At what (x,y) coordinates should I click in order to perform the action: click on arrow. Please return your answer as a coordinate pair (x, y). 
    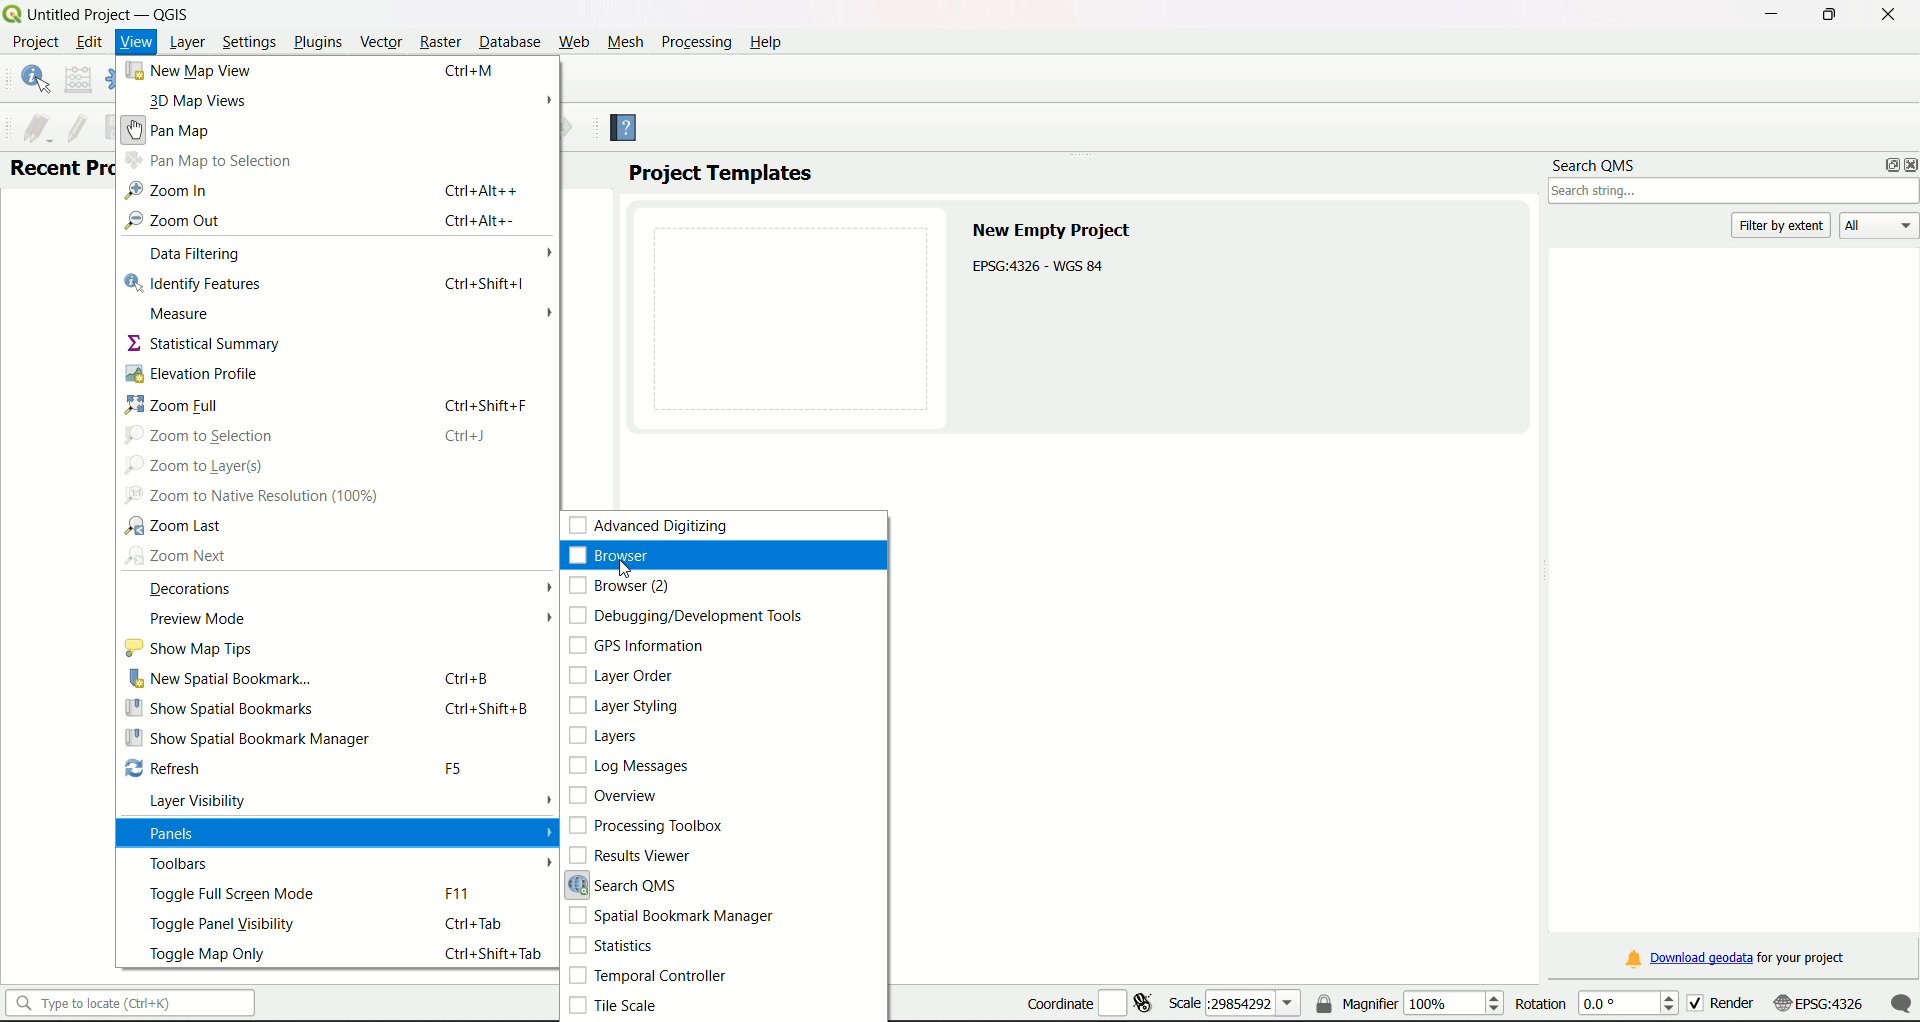
    Looking at the image, I should click on (544, 800).